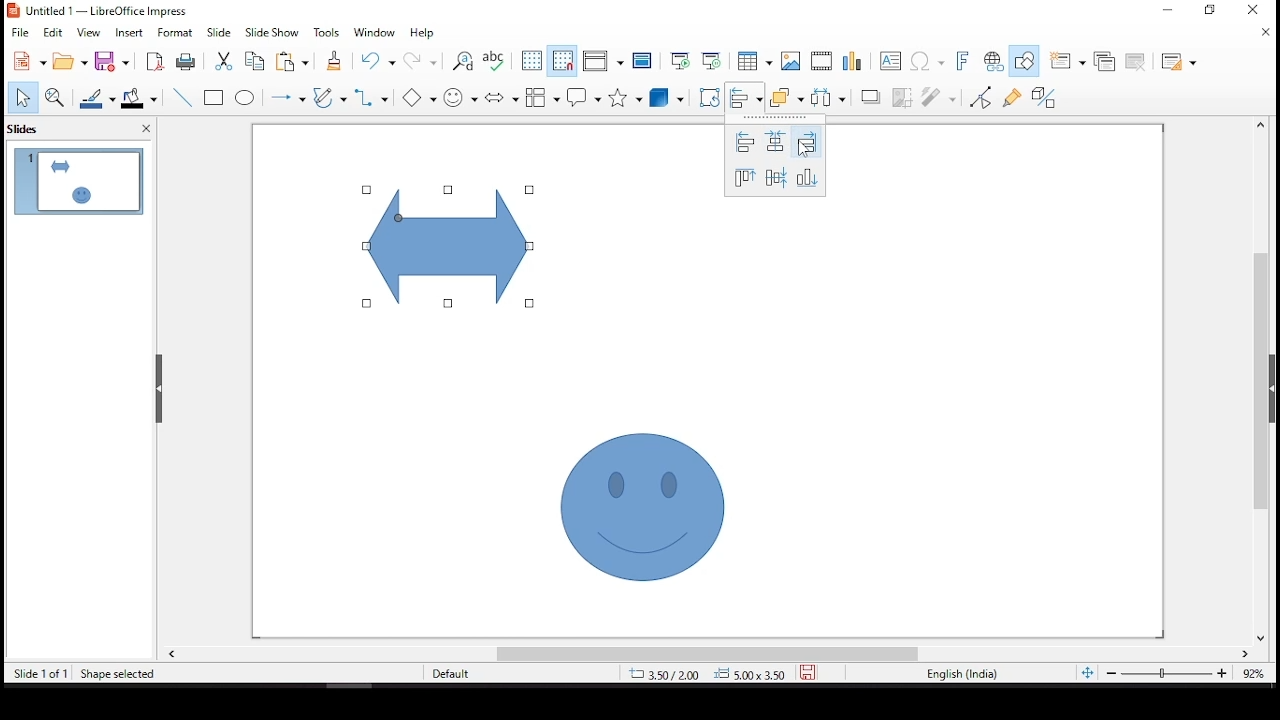 This screenshot has height=720, width=1280. Describe the element at coordinates (154, 62) in the screenshot. I see `export as pdf` at that location.